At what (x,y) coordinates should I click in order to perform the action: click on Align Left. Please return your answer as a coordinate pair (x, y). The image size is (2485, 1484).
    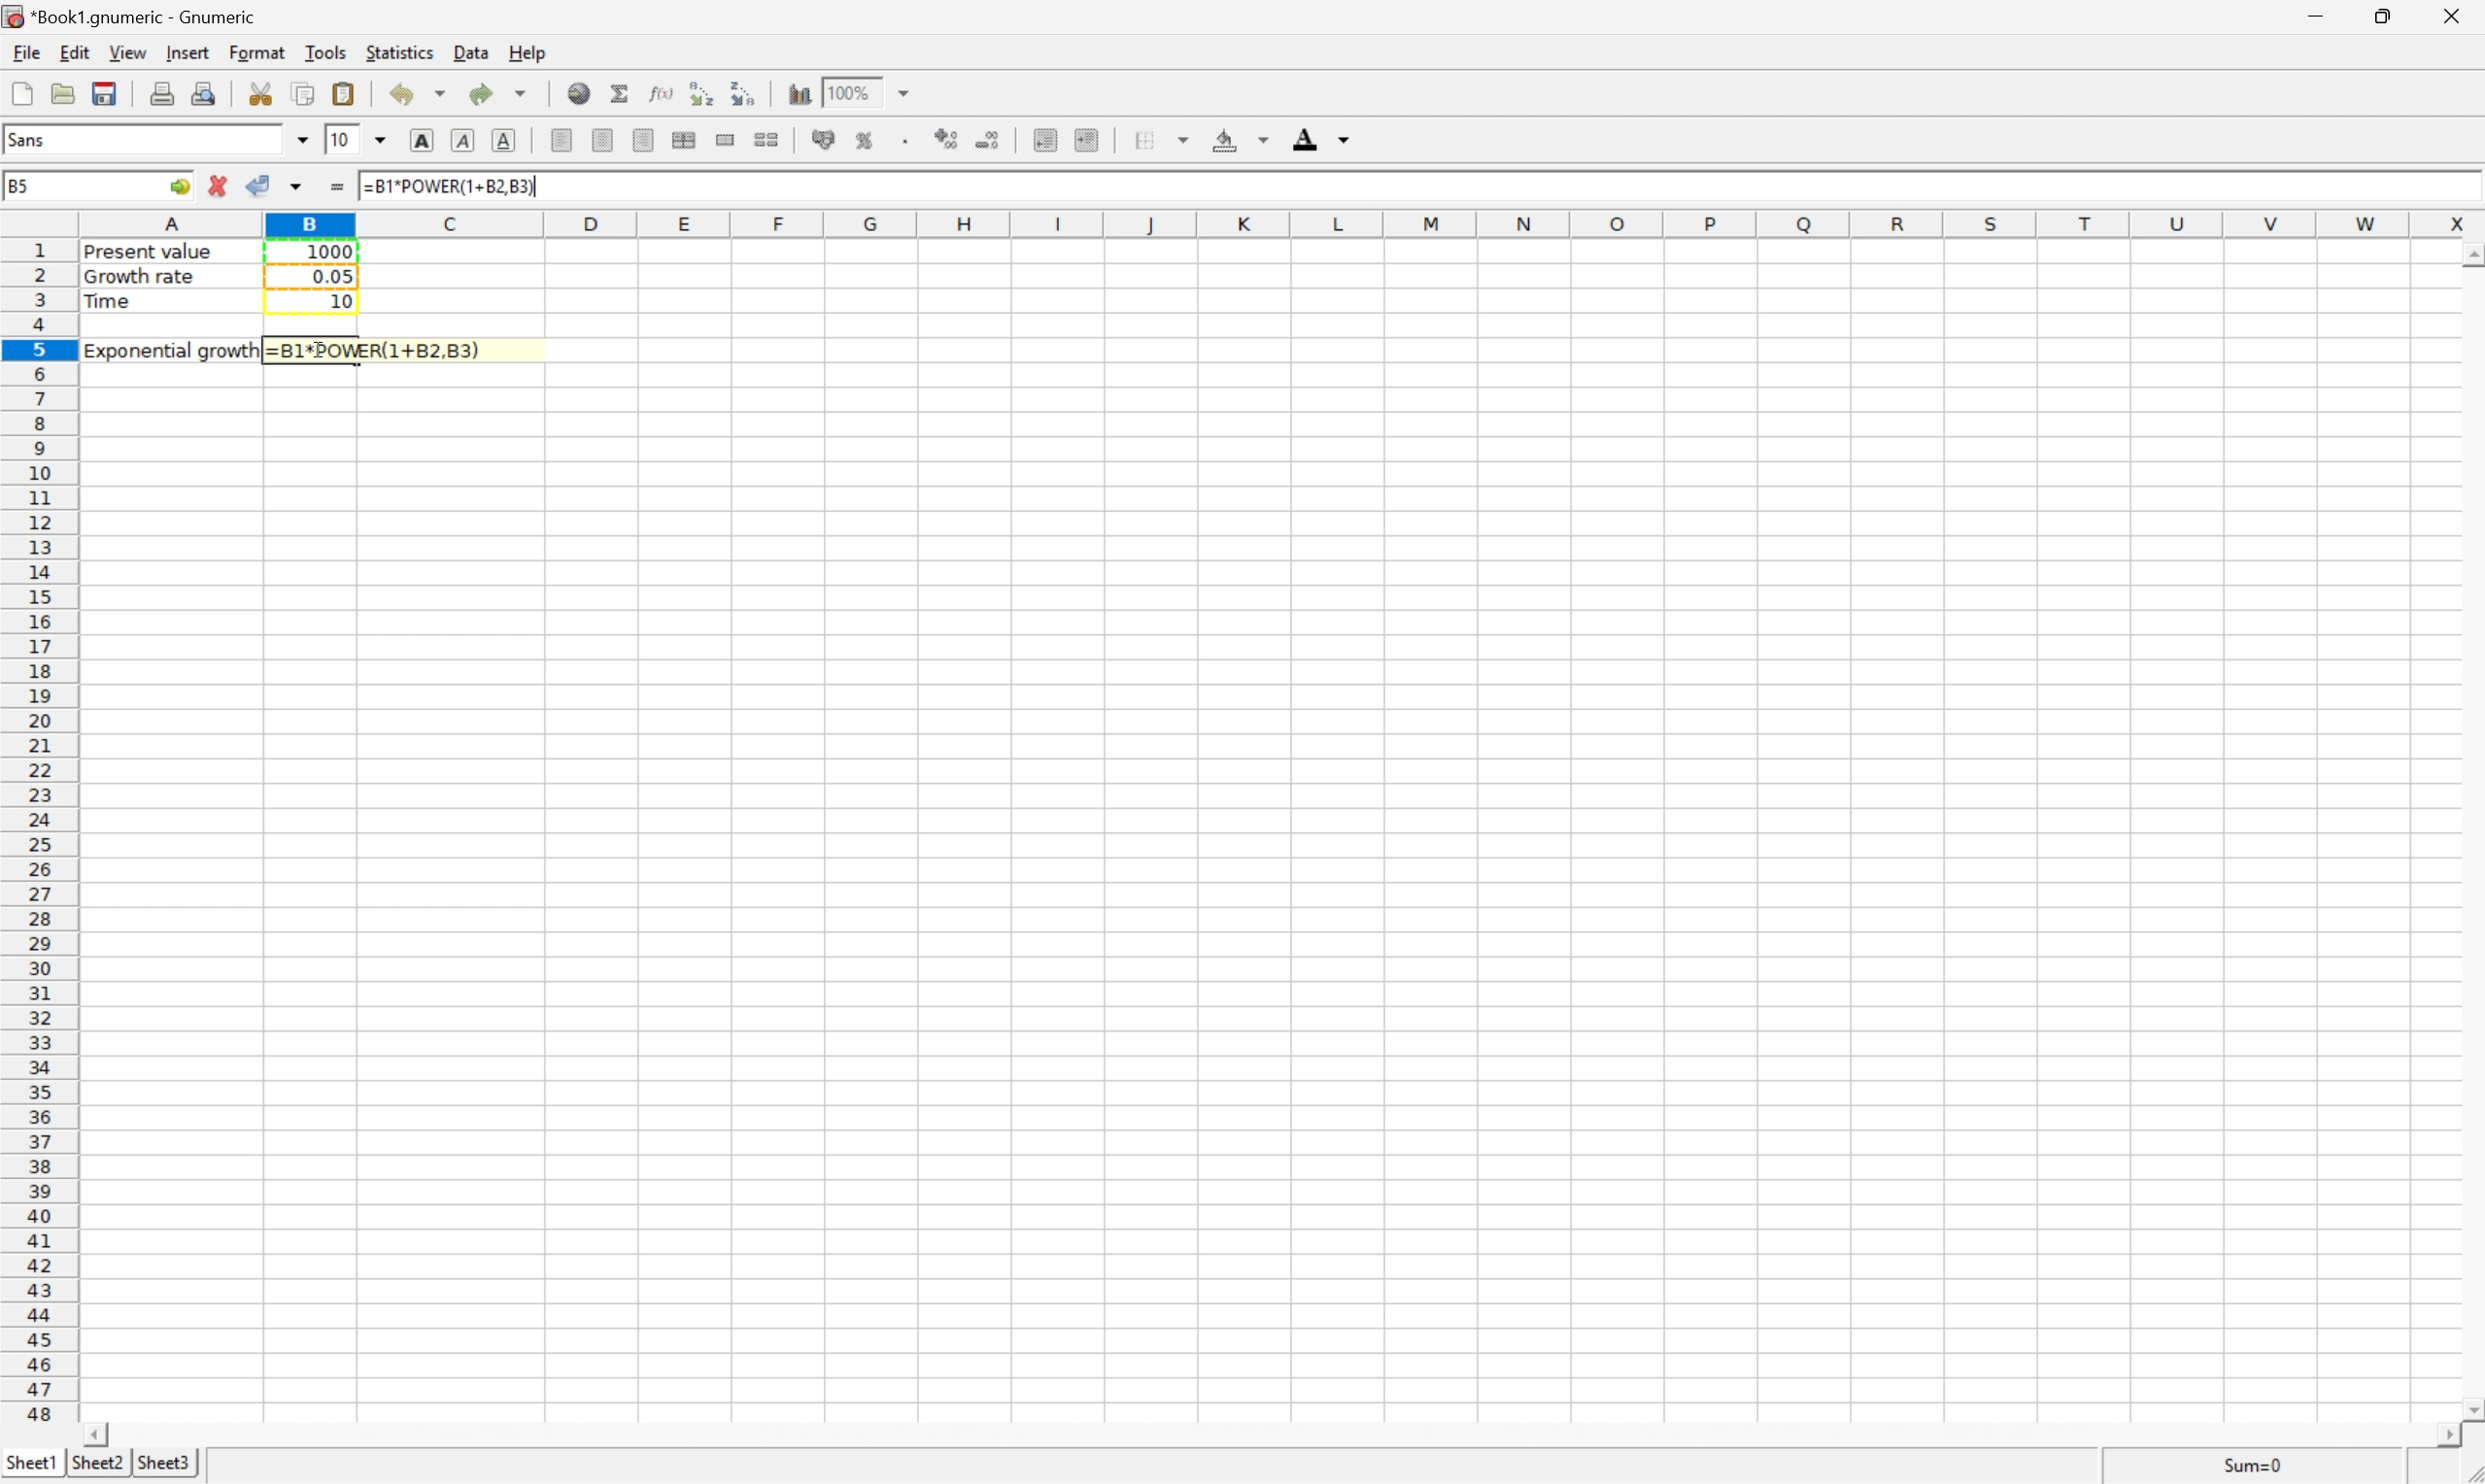
    Looking at the image, I should click on (562, 138).